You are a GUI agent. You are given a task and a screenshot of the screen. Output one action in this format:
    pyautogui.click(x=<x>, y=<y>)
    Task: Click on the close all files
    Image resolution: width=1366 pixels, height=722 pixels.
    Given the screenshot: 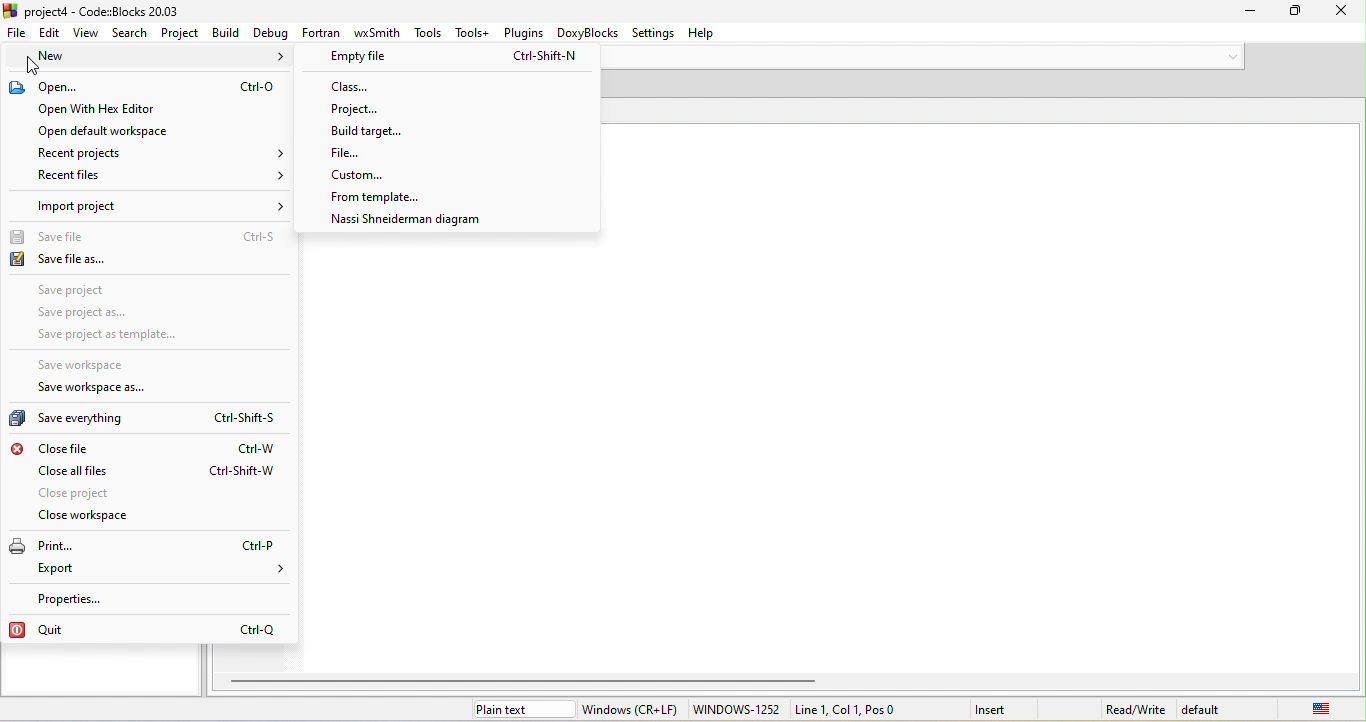 What is the action you would take?
    pyautogui.click(x=155, y=472)
    